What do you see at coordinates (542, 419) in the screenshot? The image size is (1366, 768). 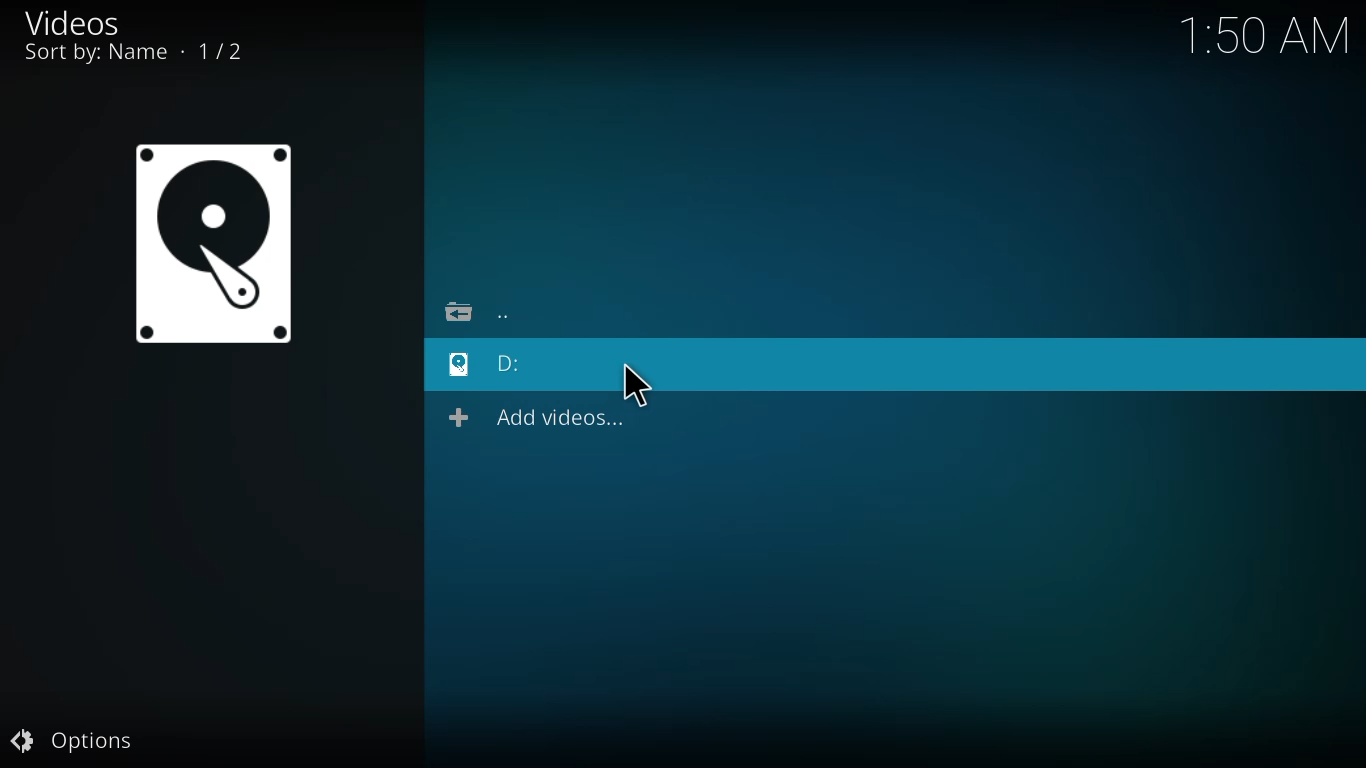 I see `add videos` at bounding box center [542, 419].